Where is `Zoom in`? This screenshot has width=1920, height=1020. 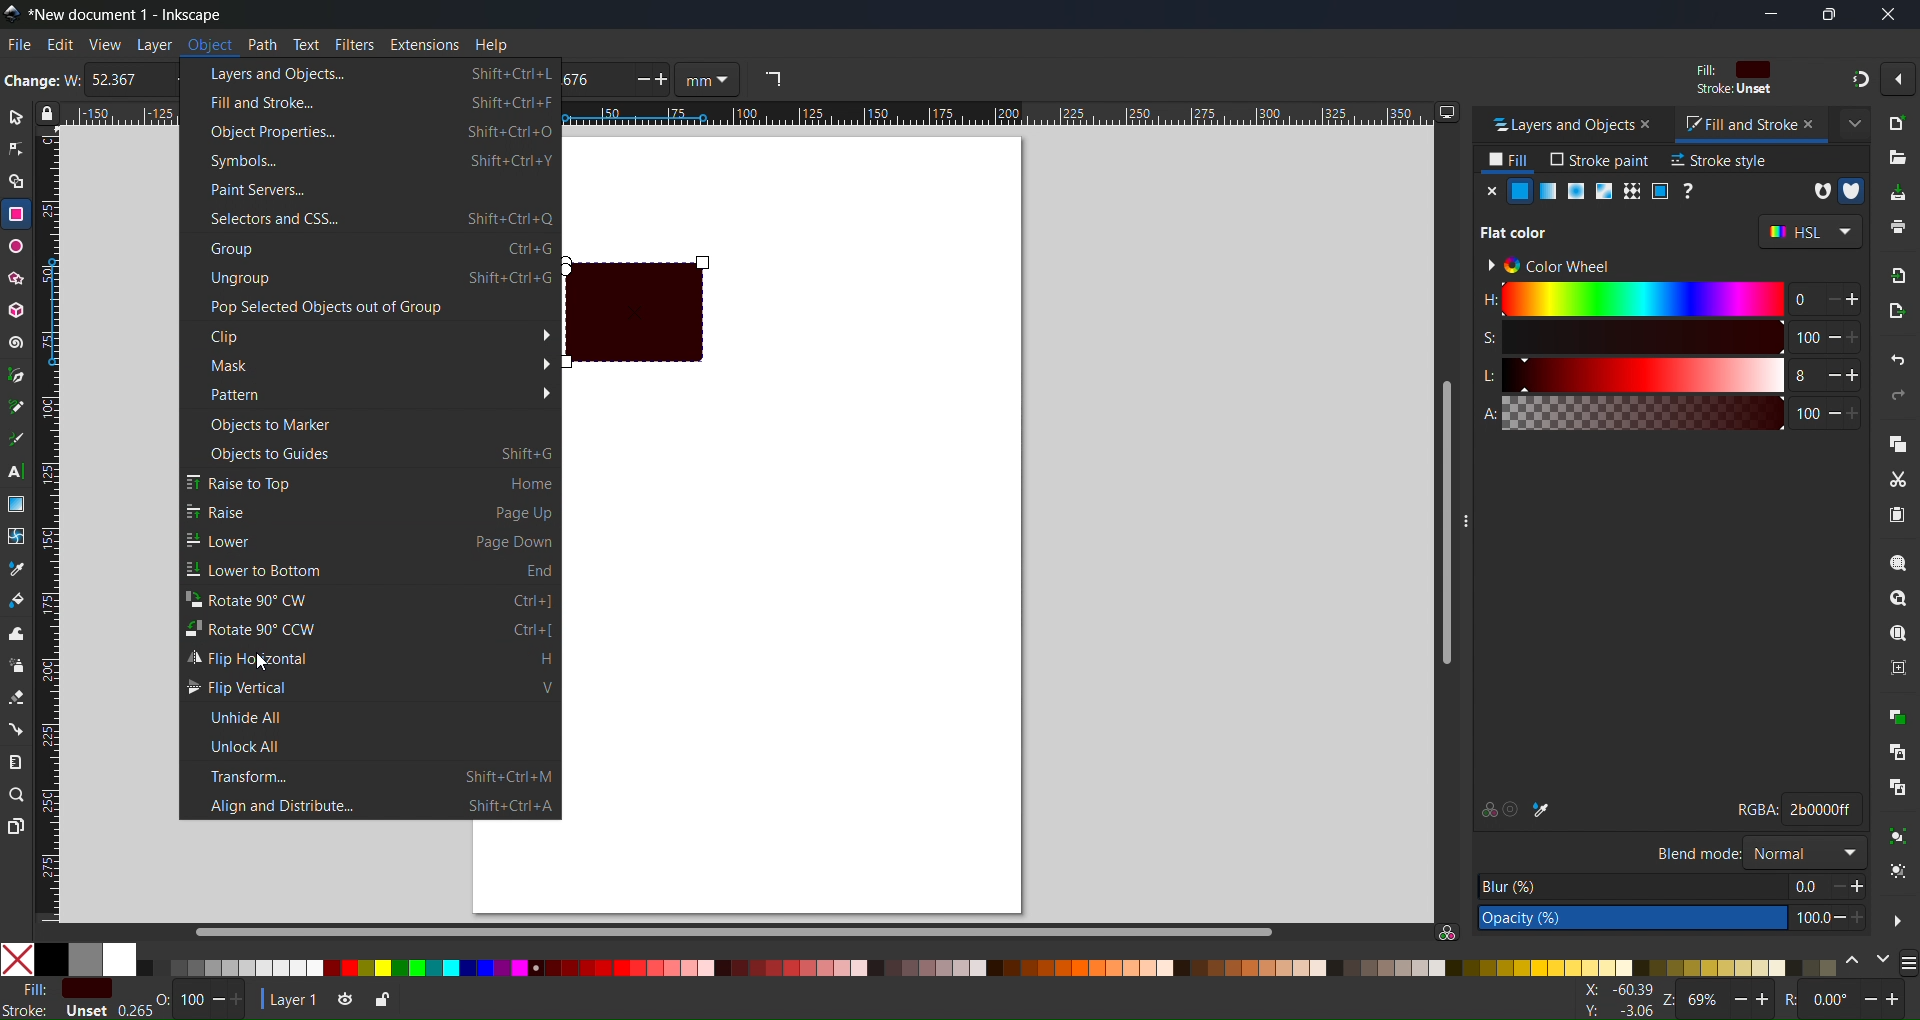 Zoom in is located at coordinates (1764, 1001).